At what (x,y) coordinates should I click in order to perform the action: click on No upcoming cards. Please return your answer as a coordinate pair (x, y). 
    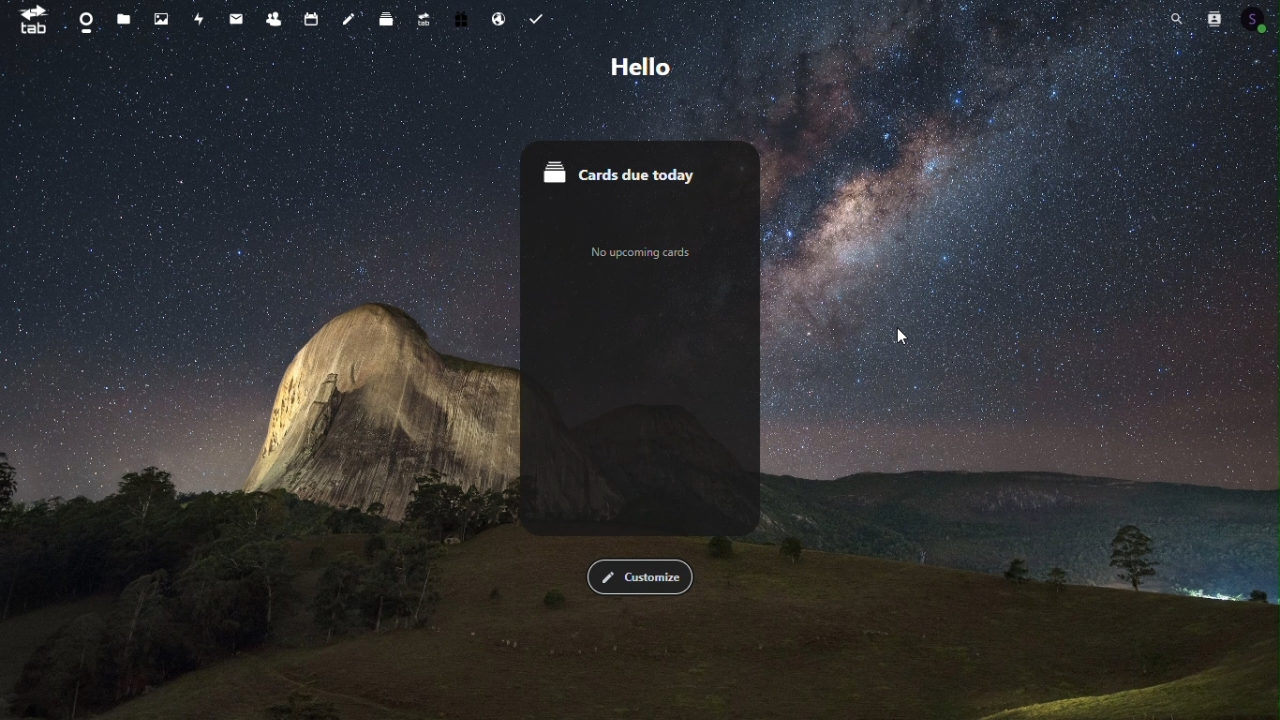
    Looking at the image, I should click on (637, 255).